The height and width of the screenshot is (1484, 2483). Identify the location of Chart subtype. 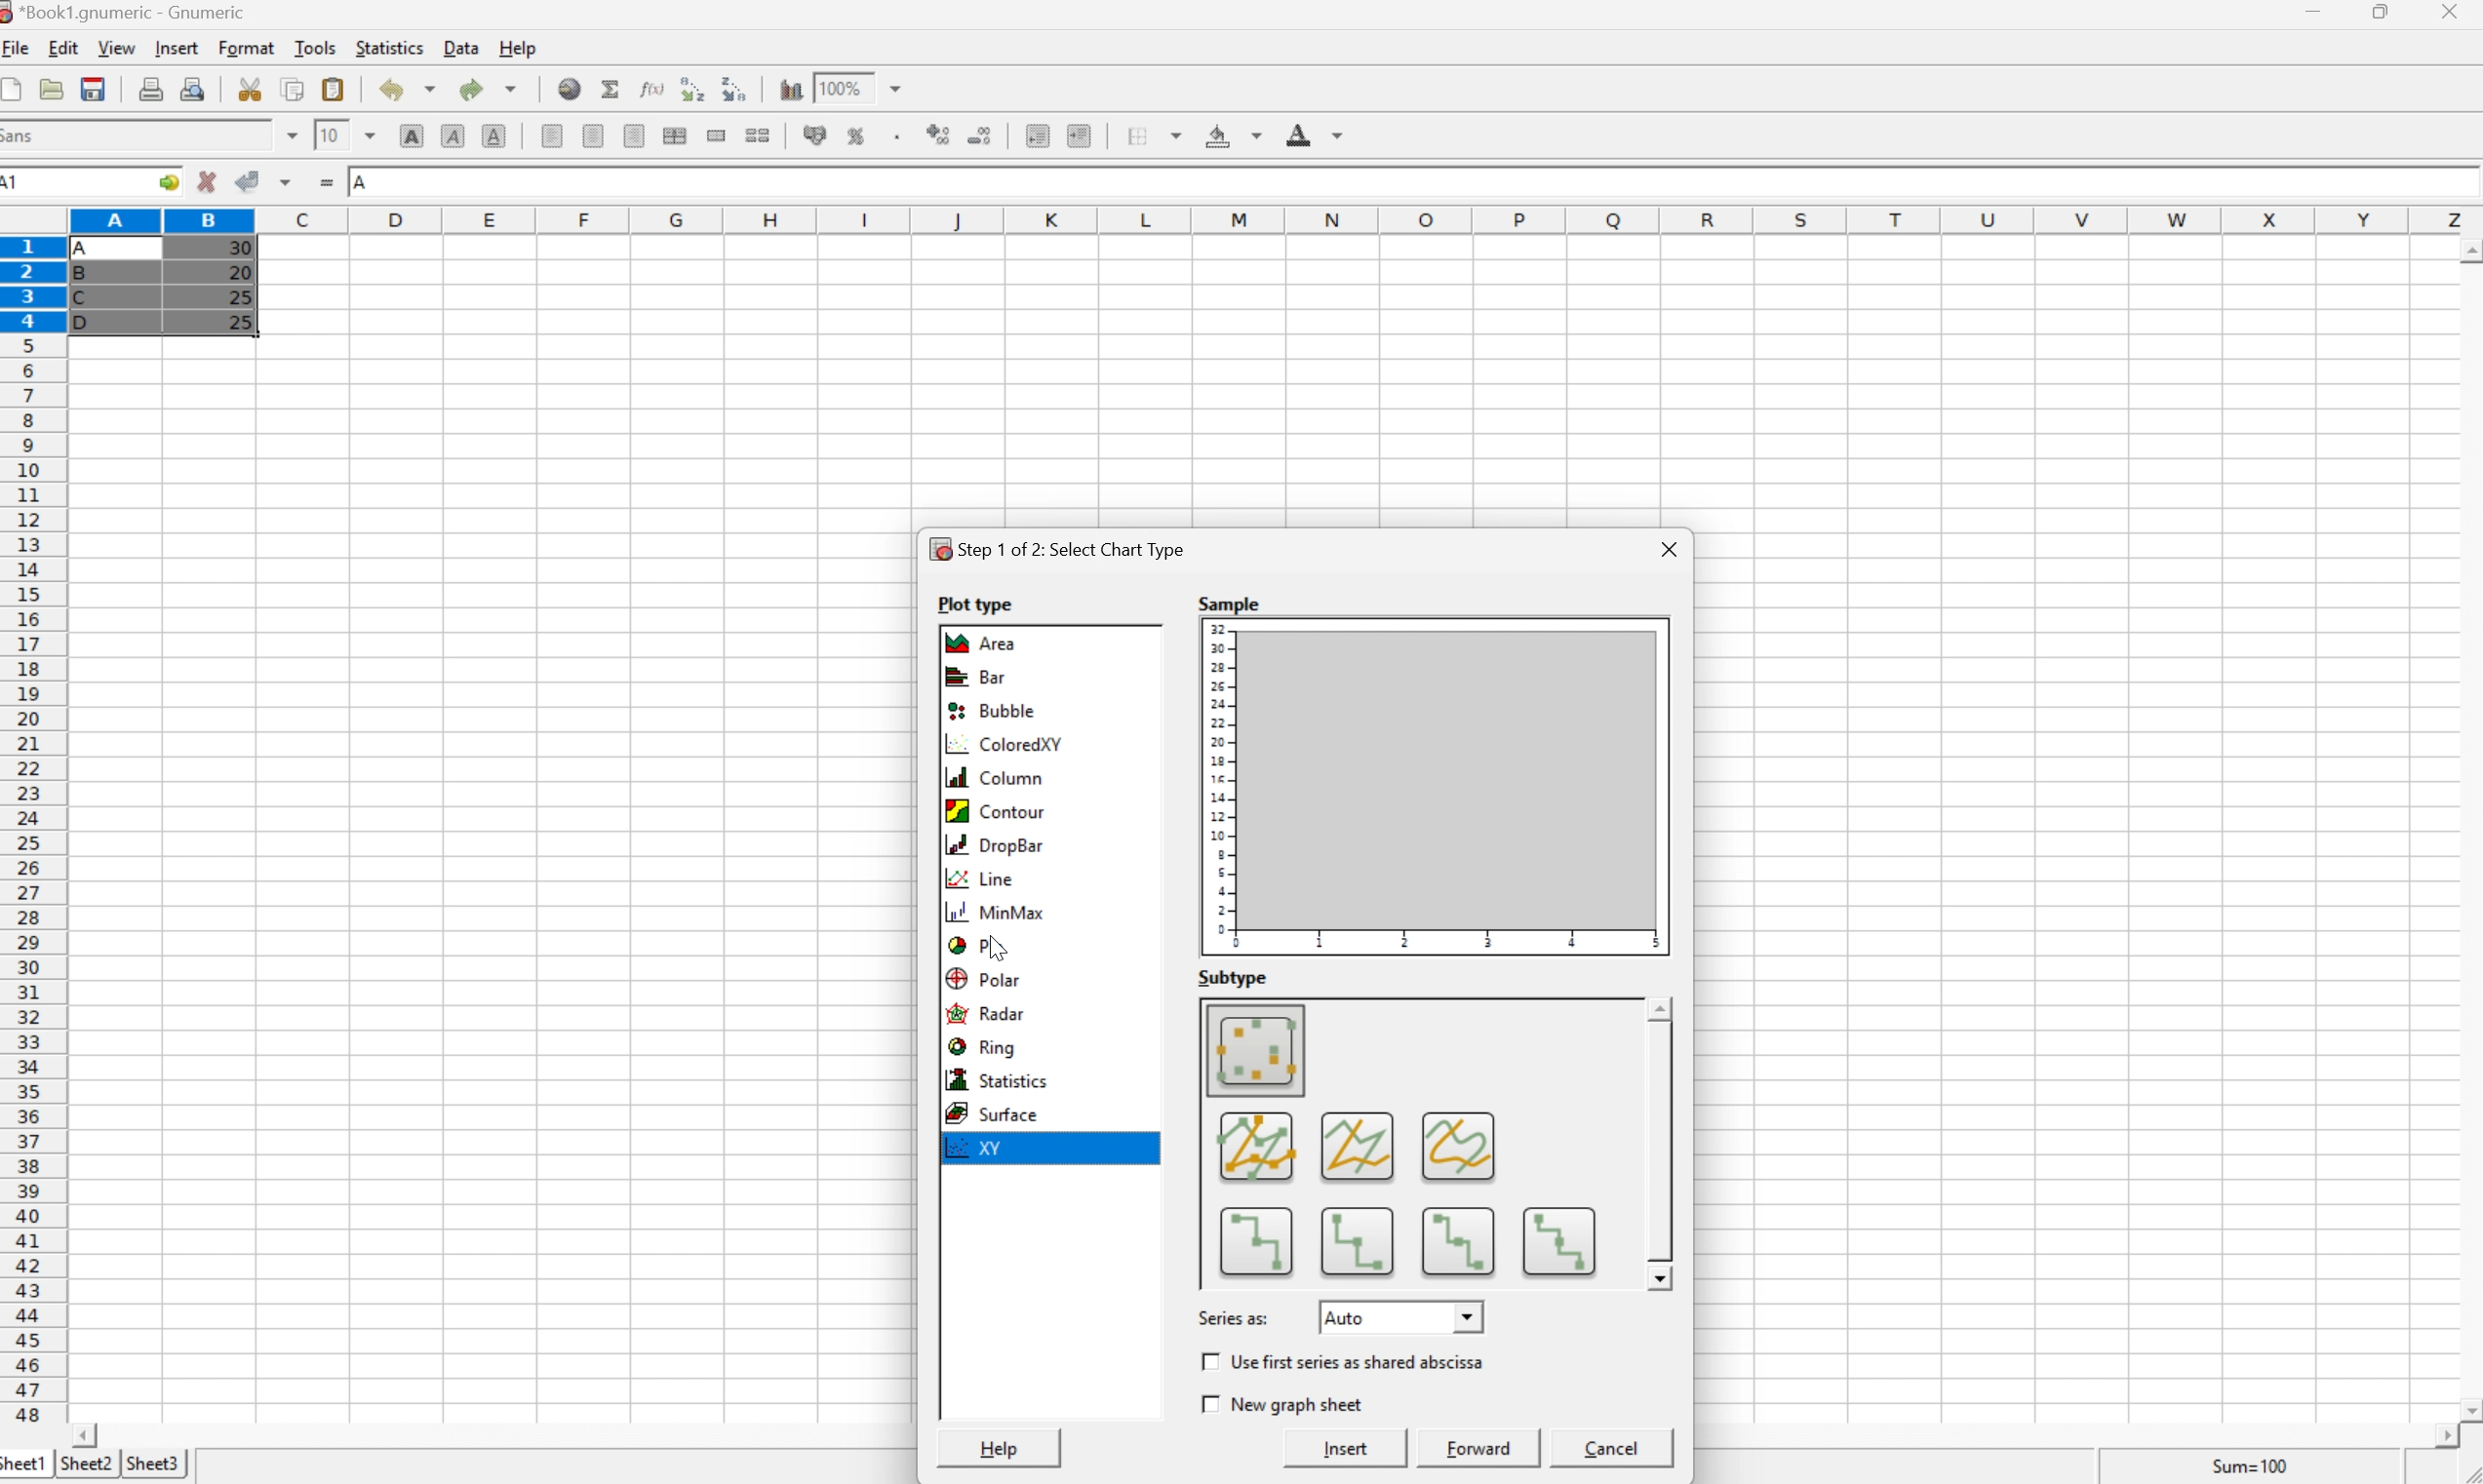
(1422, 1143).